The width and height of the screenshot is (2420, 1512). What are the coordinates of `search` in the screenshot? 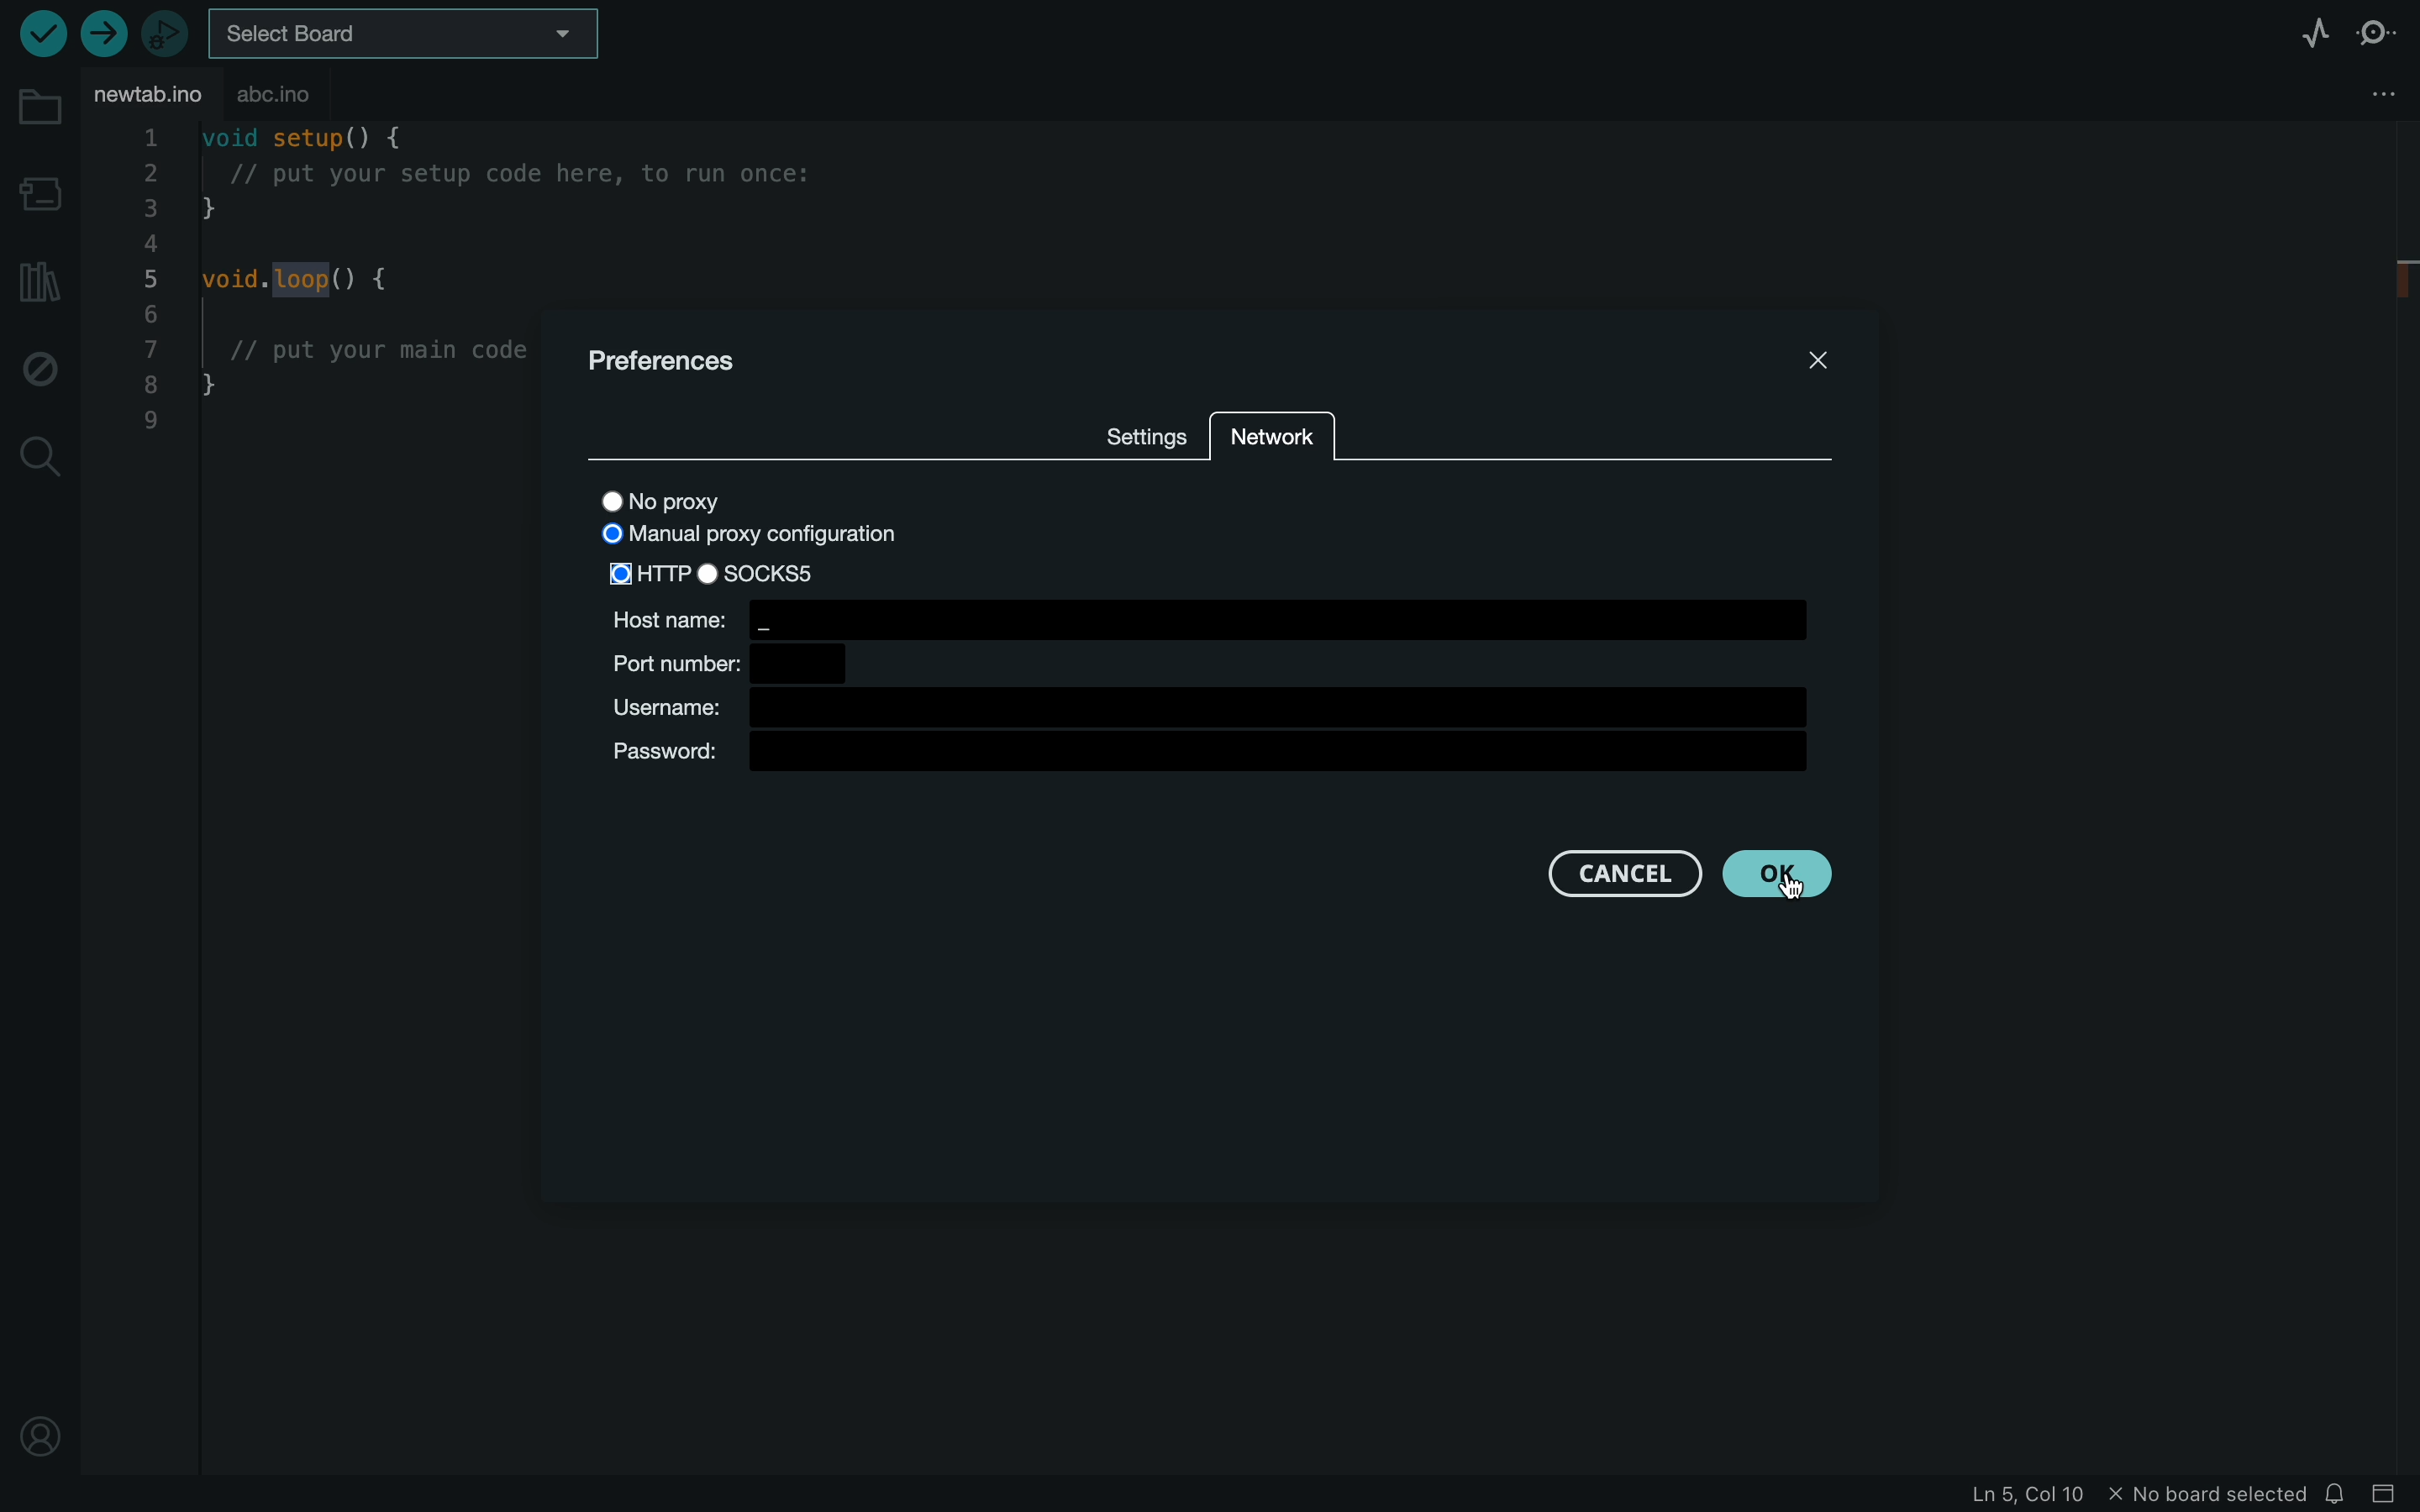 It's located at (41, 456).